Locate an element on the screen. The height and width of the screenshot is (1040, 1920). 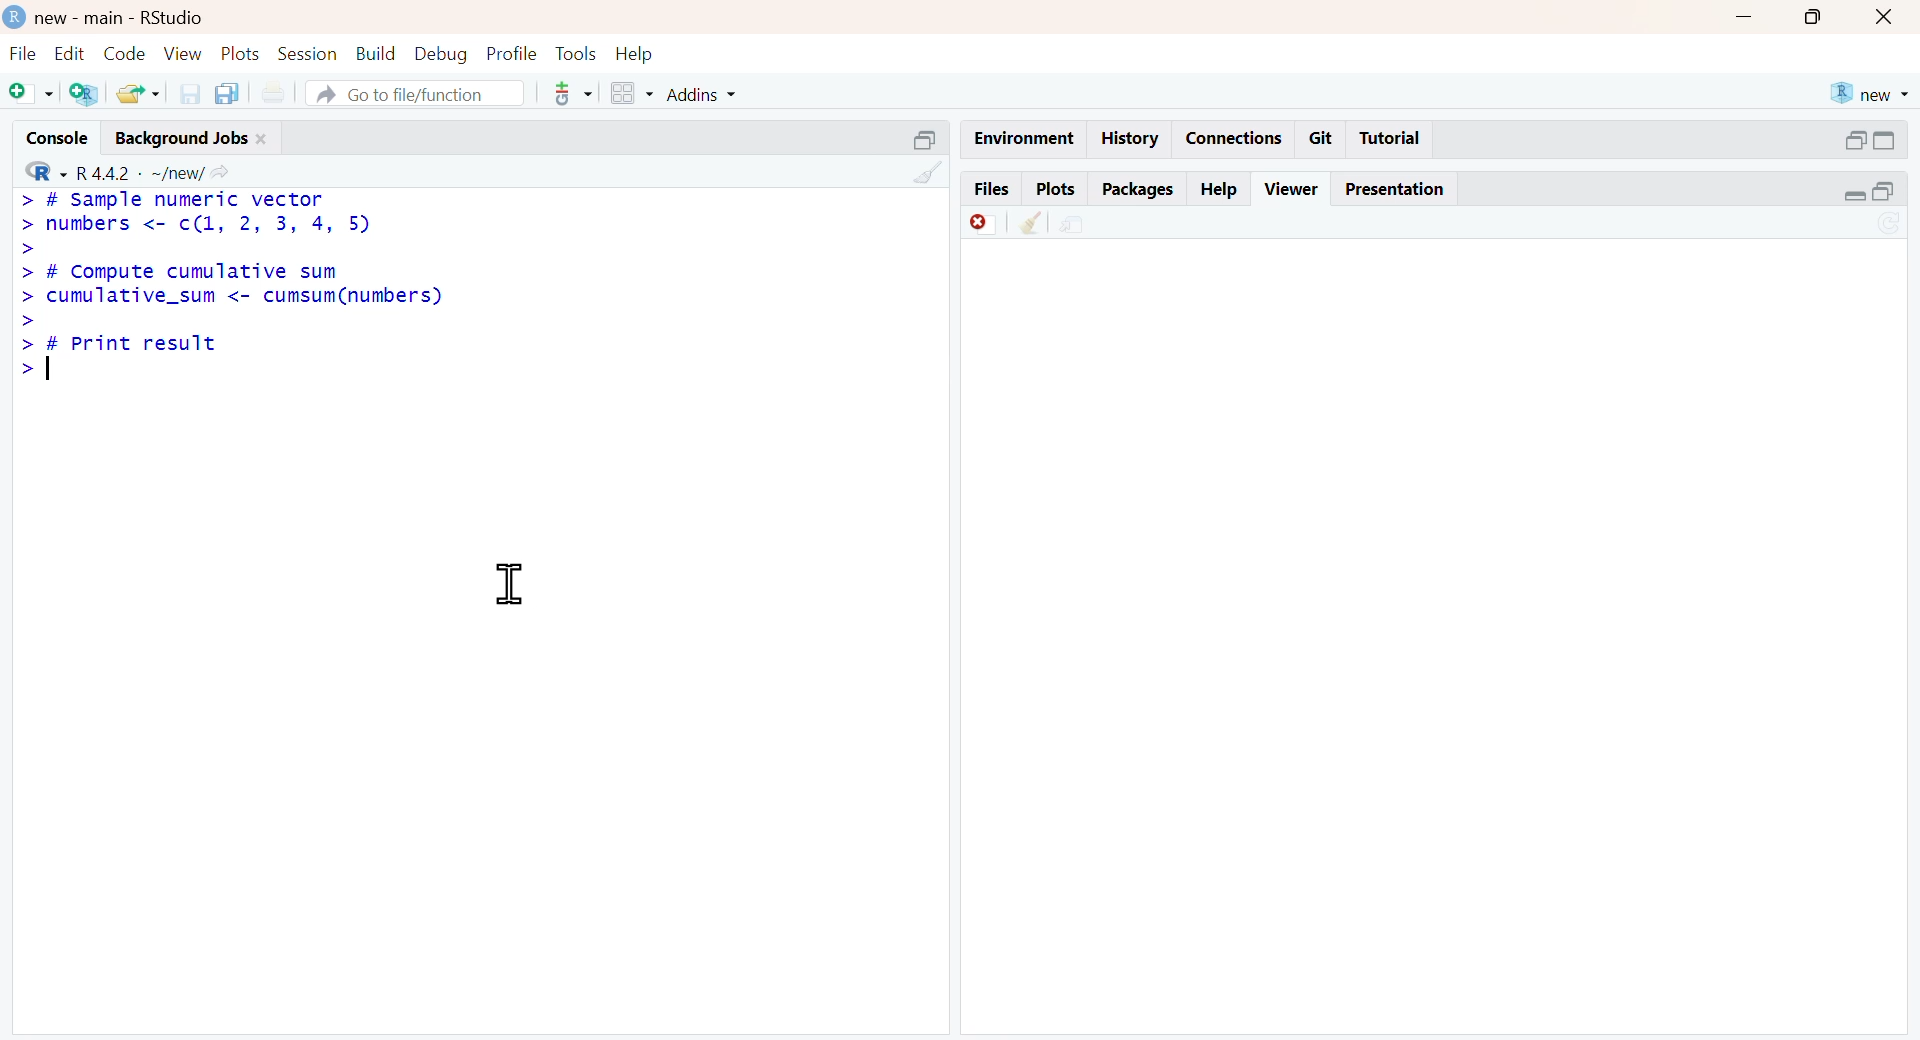
Viewer is located at coordinates (1294, 187).